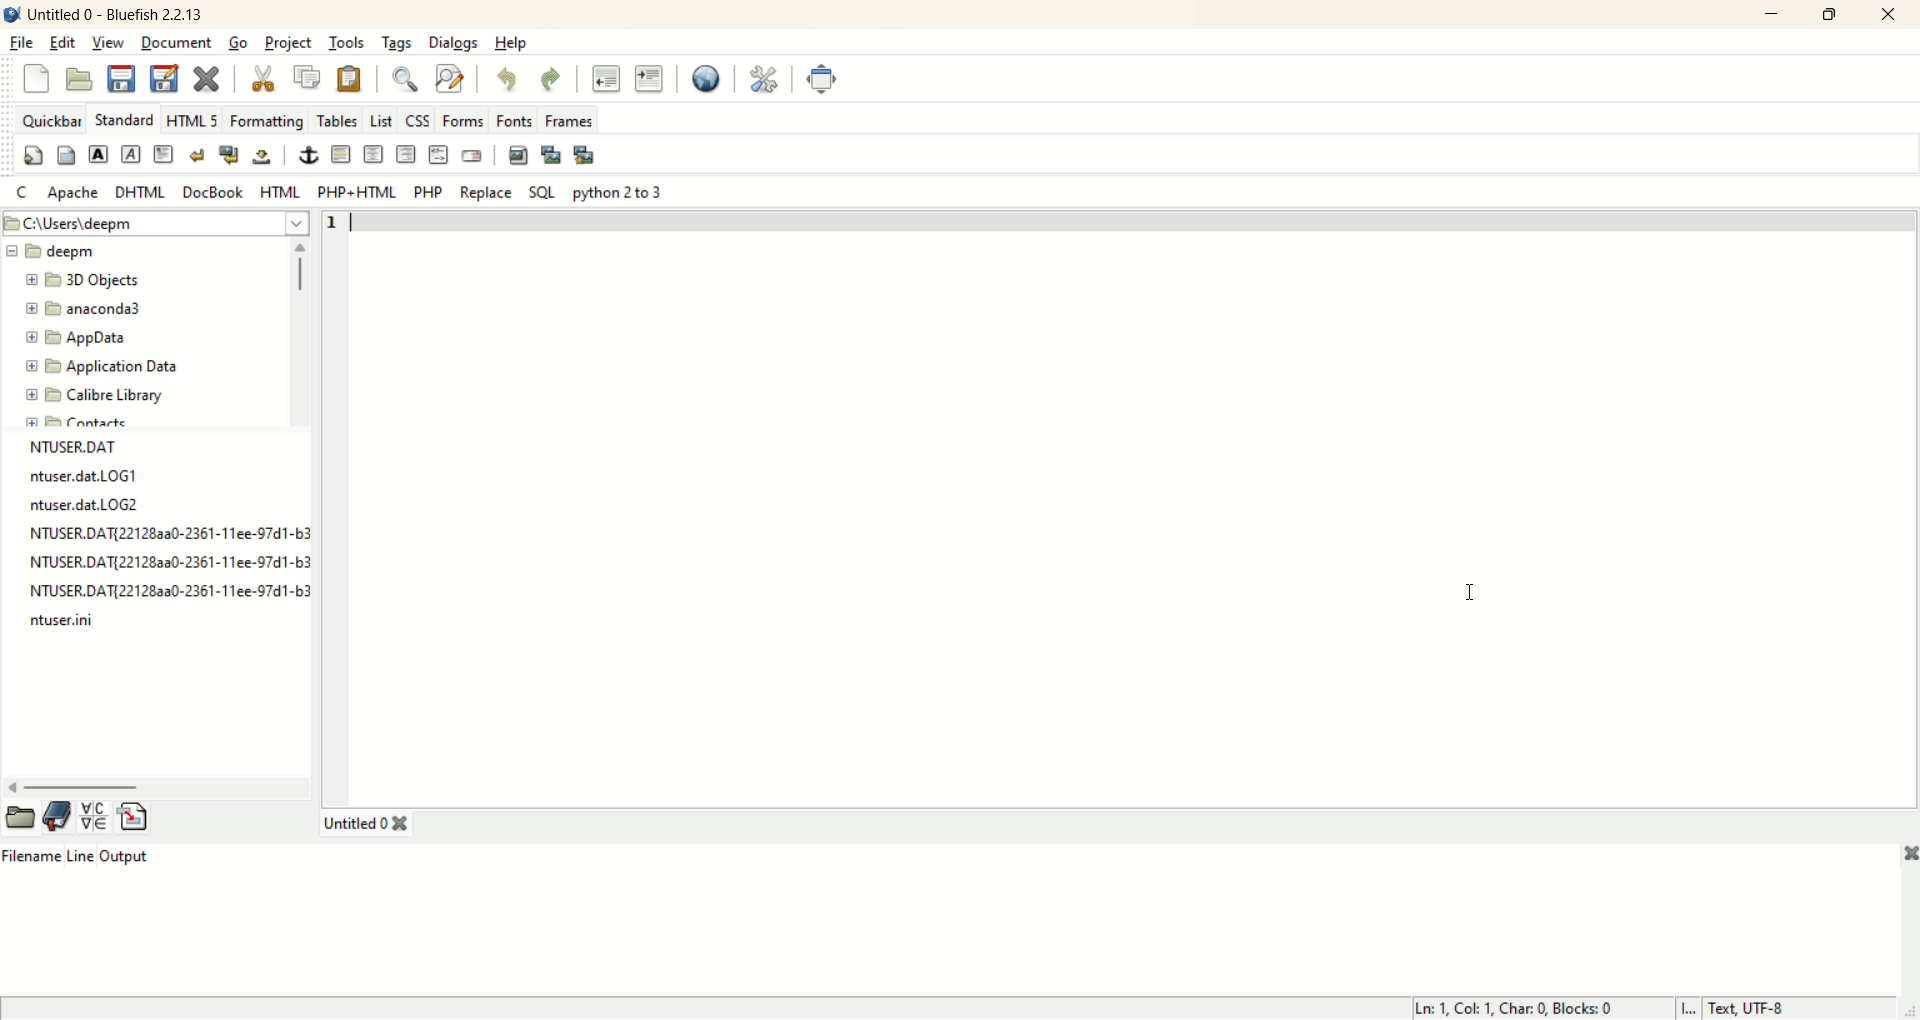  What do you see at coordinates (97, 155) in the screenshot?
I see `strong` at bounding box center [97, 155].